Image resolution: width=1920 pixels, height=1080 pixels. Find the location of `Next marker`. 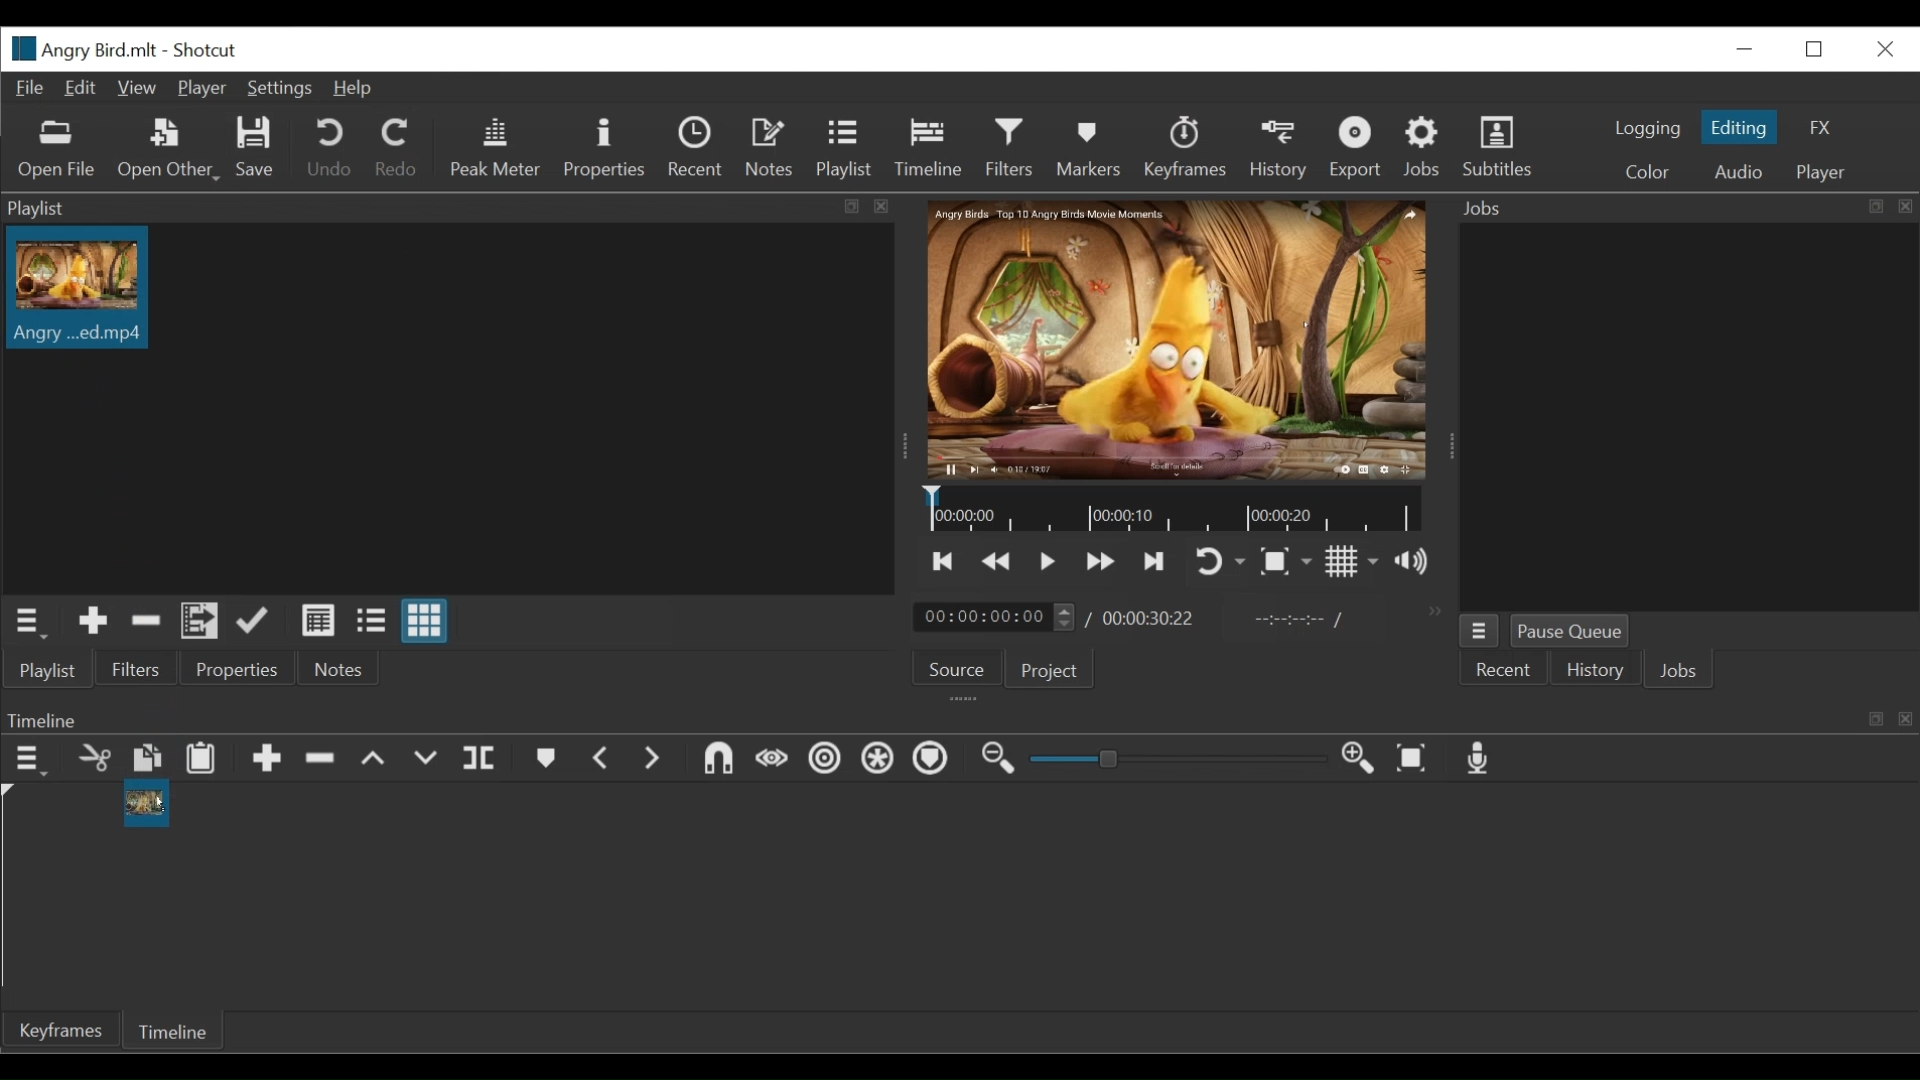

Next marker is located at coordinates (653, 760).